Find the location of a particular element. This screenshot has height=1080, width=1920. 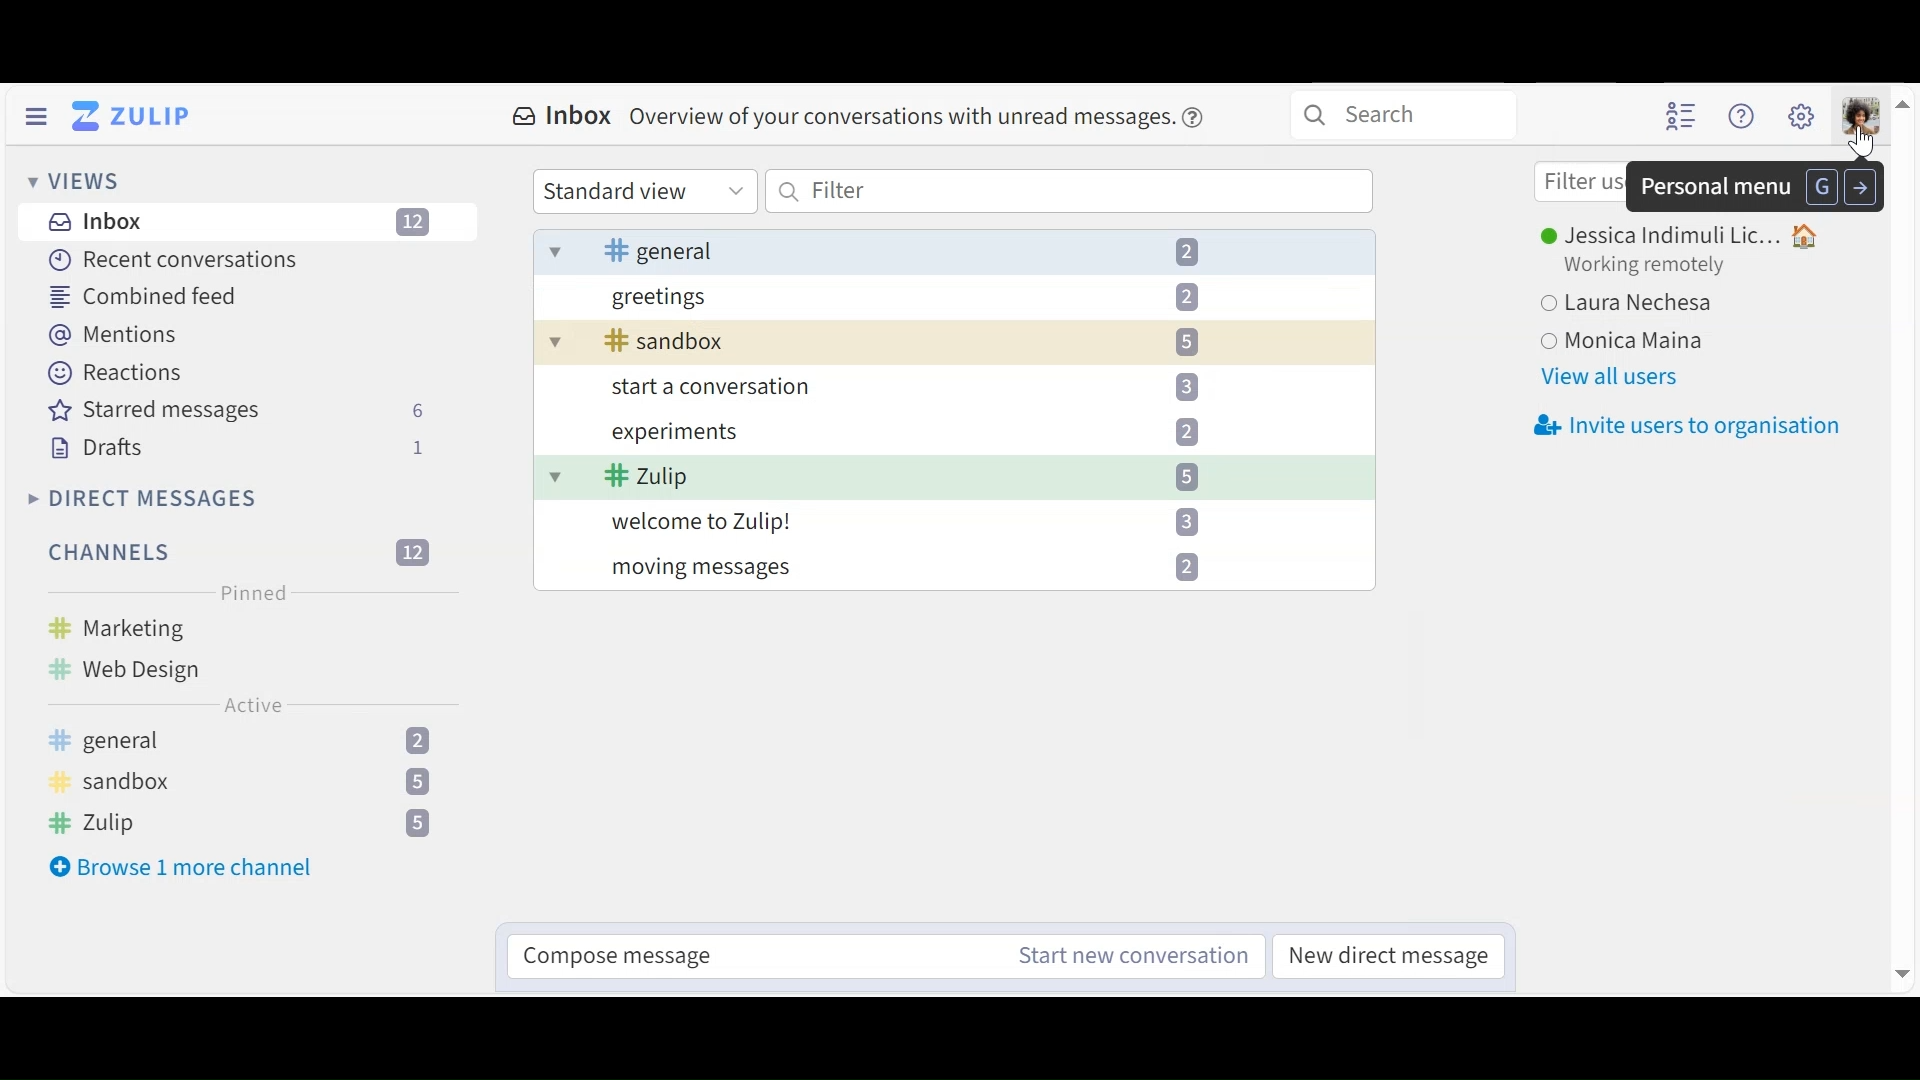

Filter is located at coordinates (1069, 192).